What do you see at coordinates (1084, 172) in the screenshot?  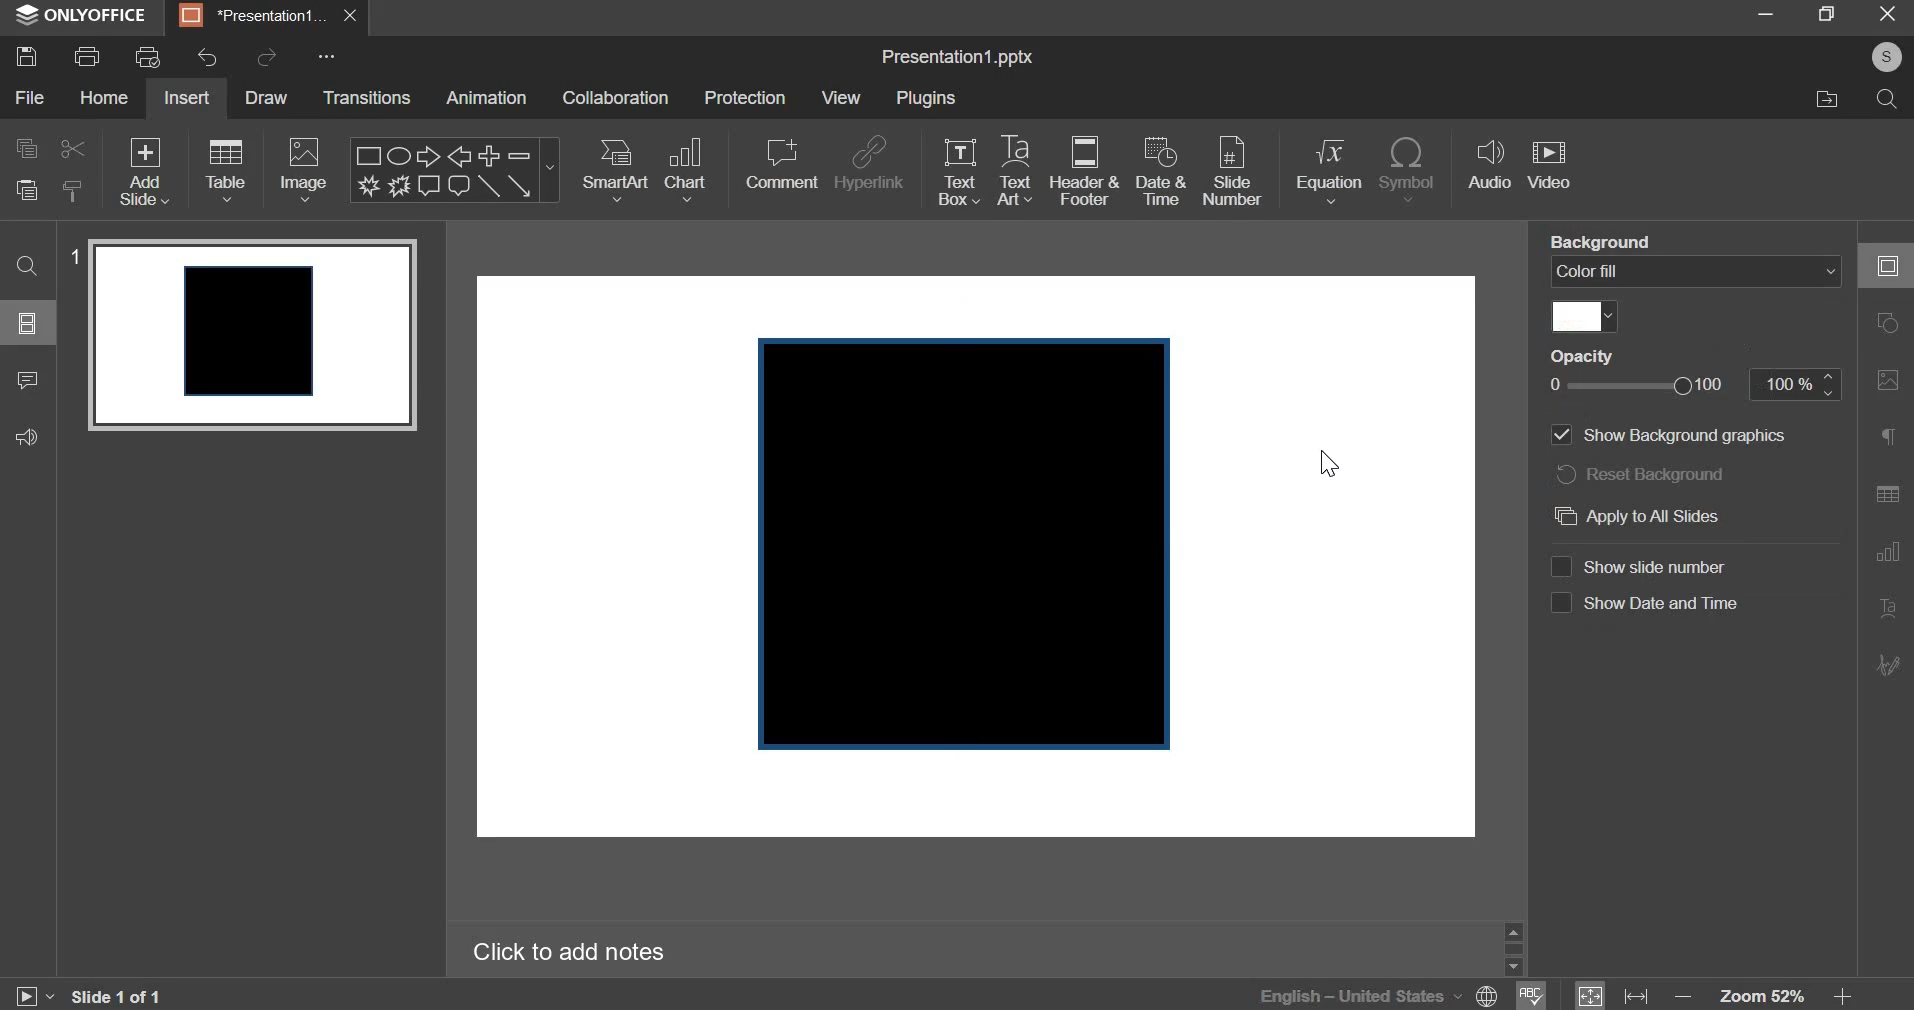 I see `header & footer` at bounding box center [1084, 172].